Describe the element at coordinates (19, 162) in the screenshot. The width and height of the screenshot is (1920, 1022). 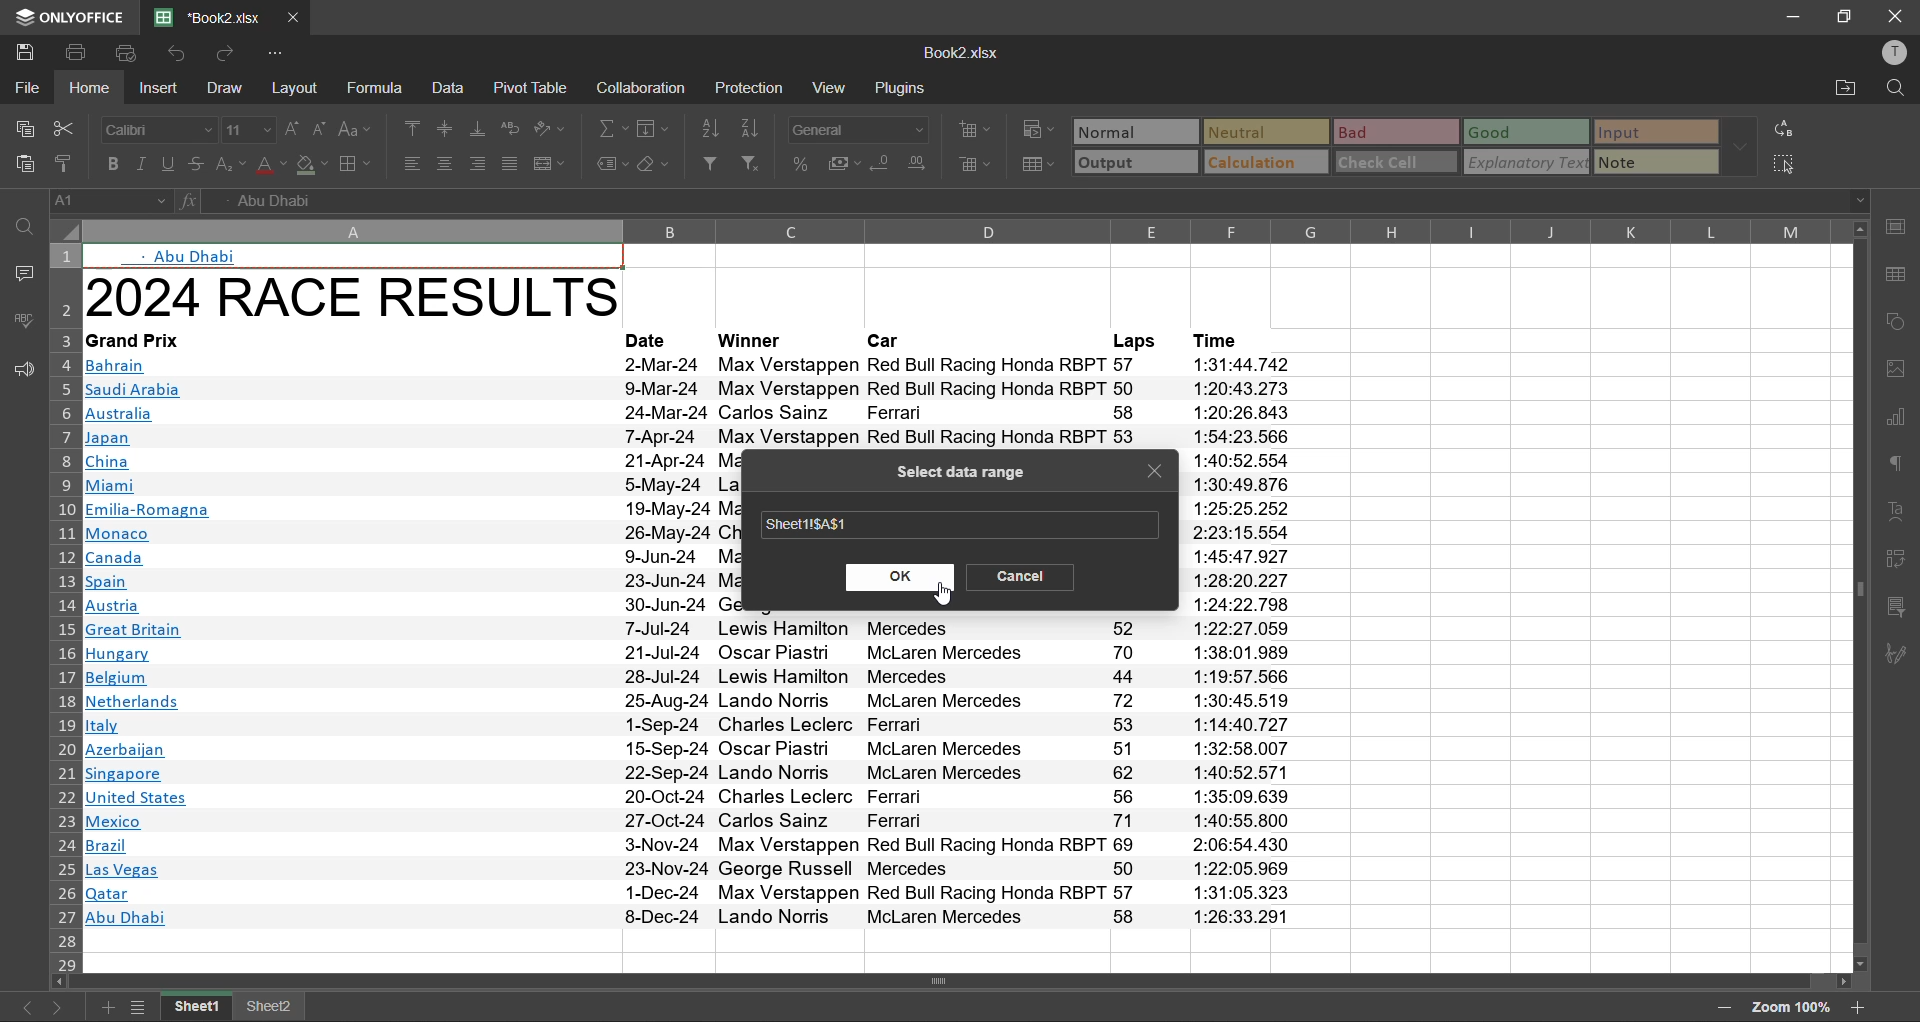
I see `paste` at that location.